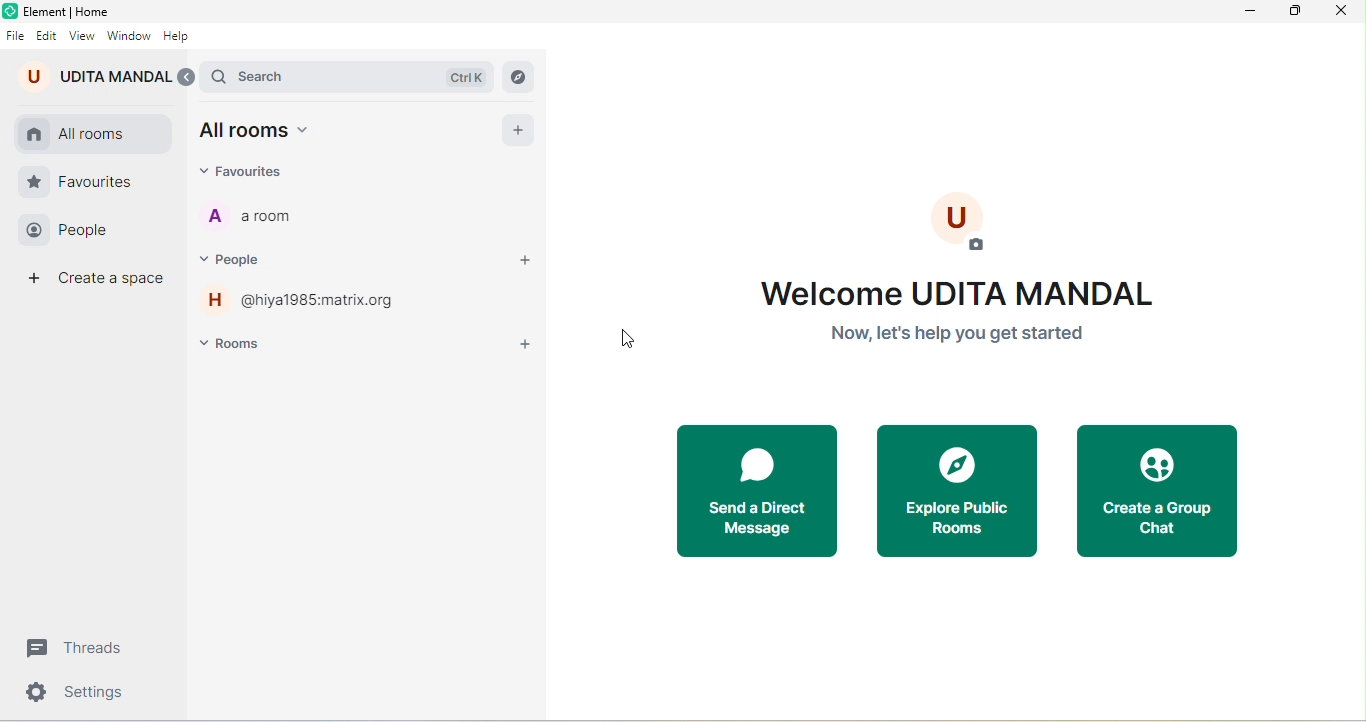 Image resolution: width=1366 pixels, height=722 pixels. What do you see at coordinates (305, 299) in the screenshot?
I see `hiya1985` at bounding box center [305, 299].